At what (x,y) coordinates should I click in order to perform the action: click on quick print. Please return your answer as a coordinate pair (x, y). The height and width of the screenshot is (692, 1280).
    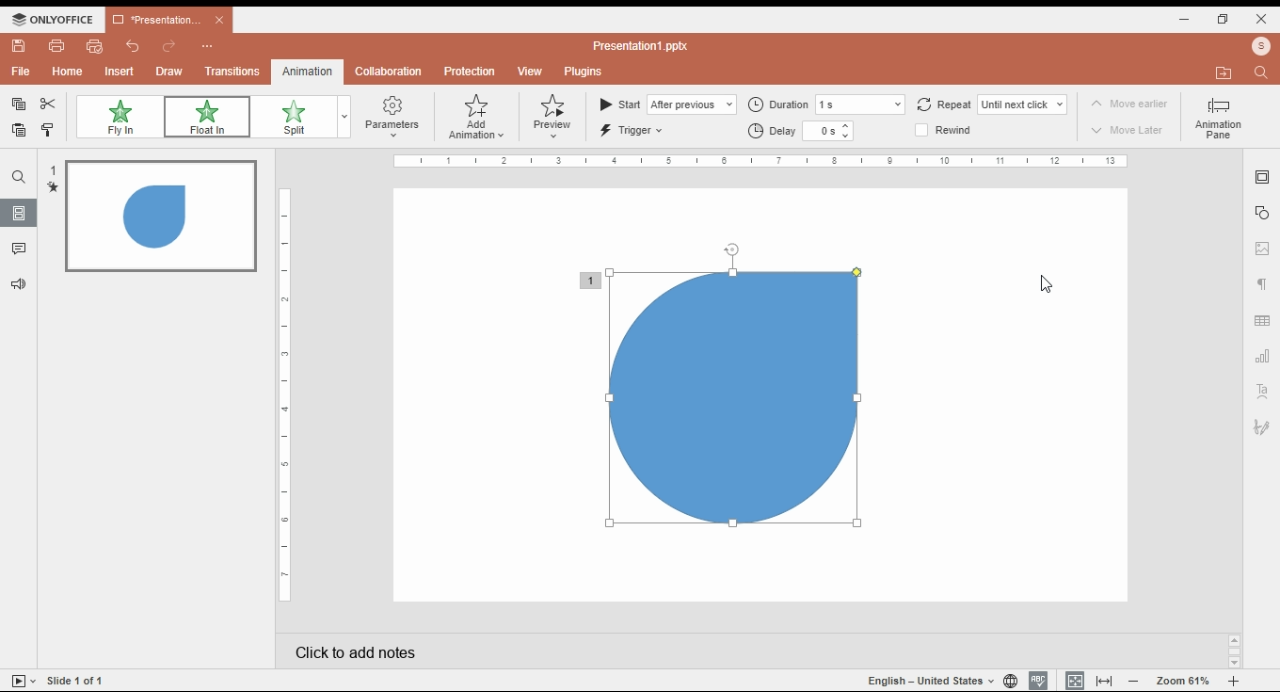
    Looking at the image, I should click on (96, 46).